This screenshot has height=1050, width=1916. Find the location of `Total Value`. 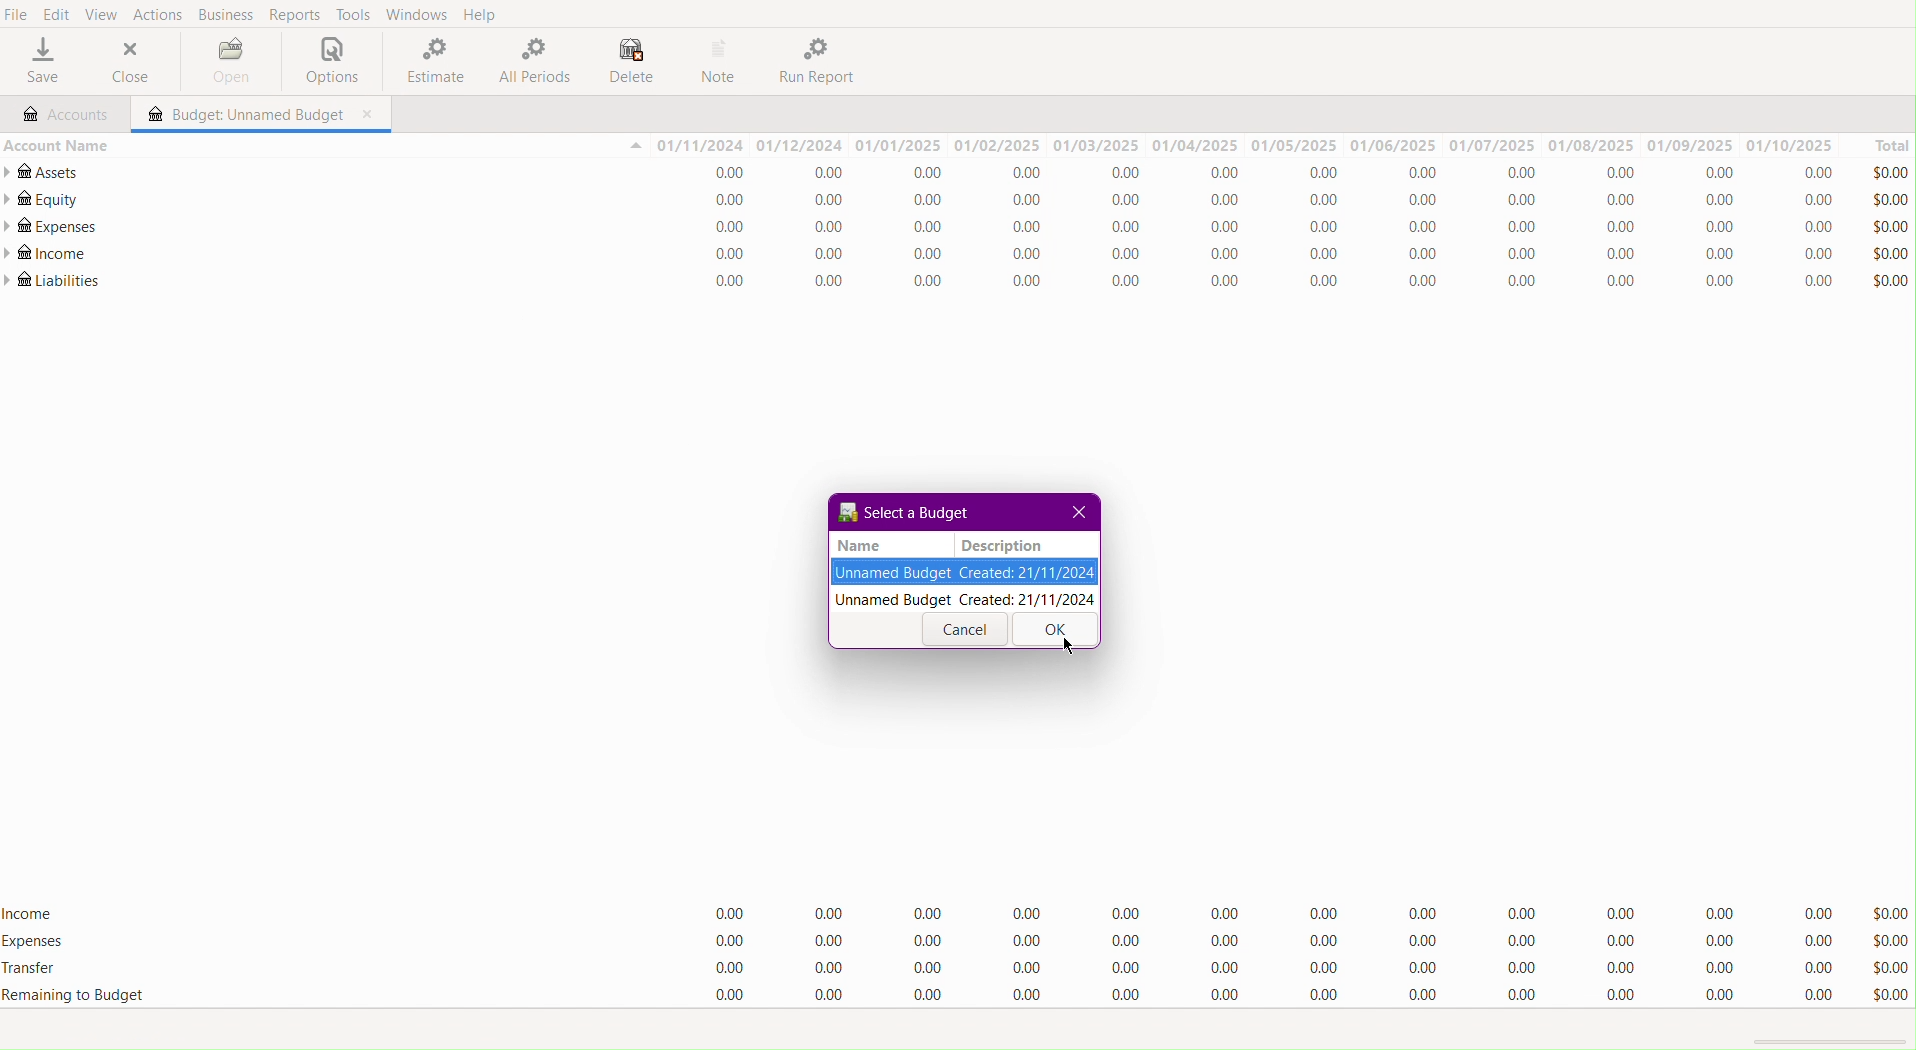

Total Value is located at coordinates (1888, 953).